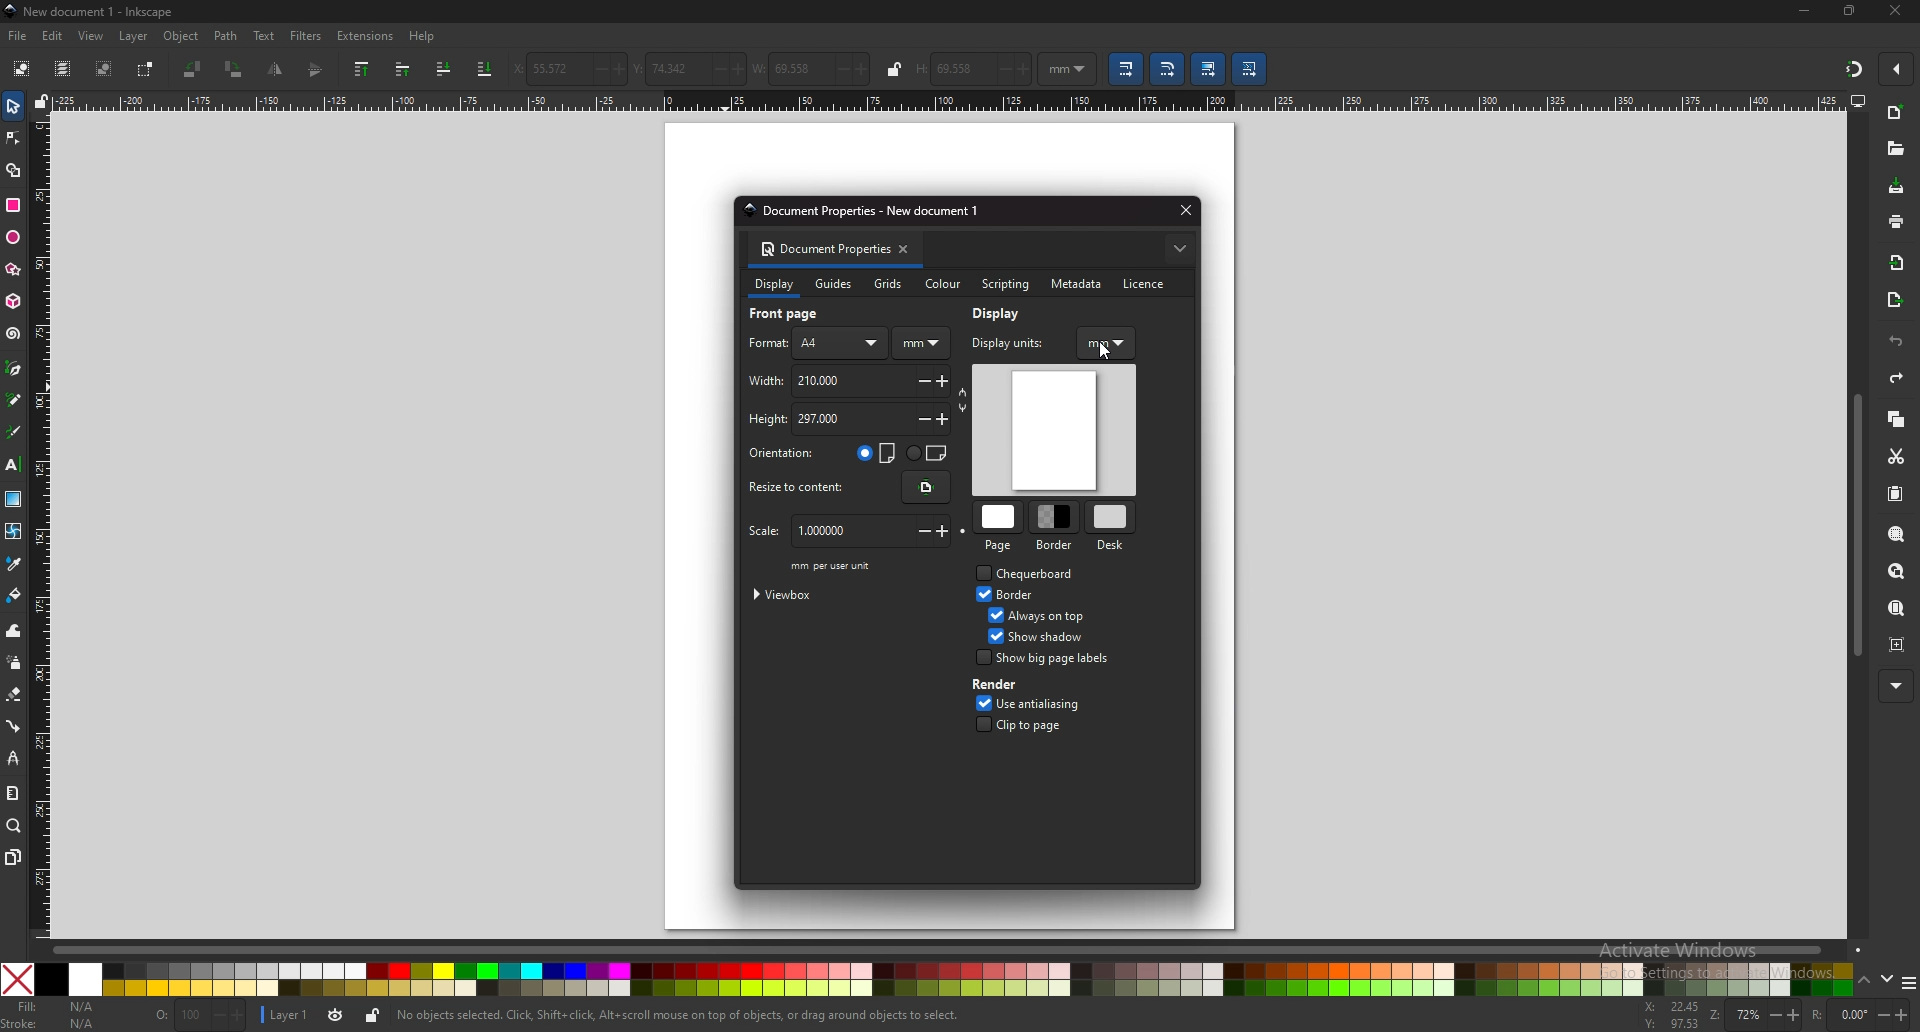 The image size is (1920, 1032). Describe the element at coordinates (978, 572) in the screenshot. I see `Checkbox` at that location.